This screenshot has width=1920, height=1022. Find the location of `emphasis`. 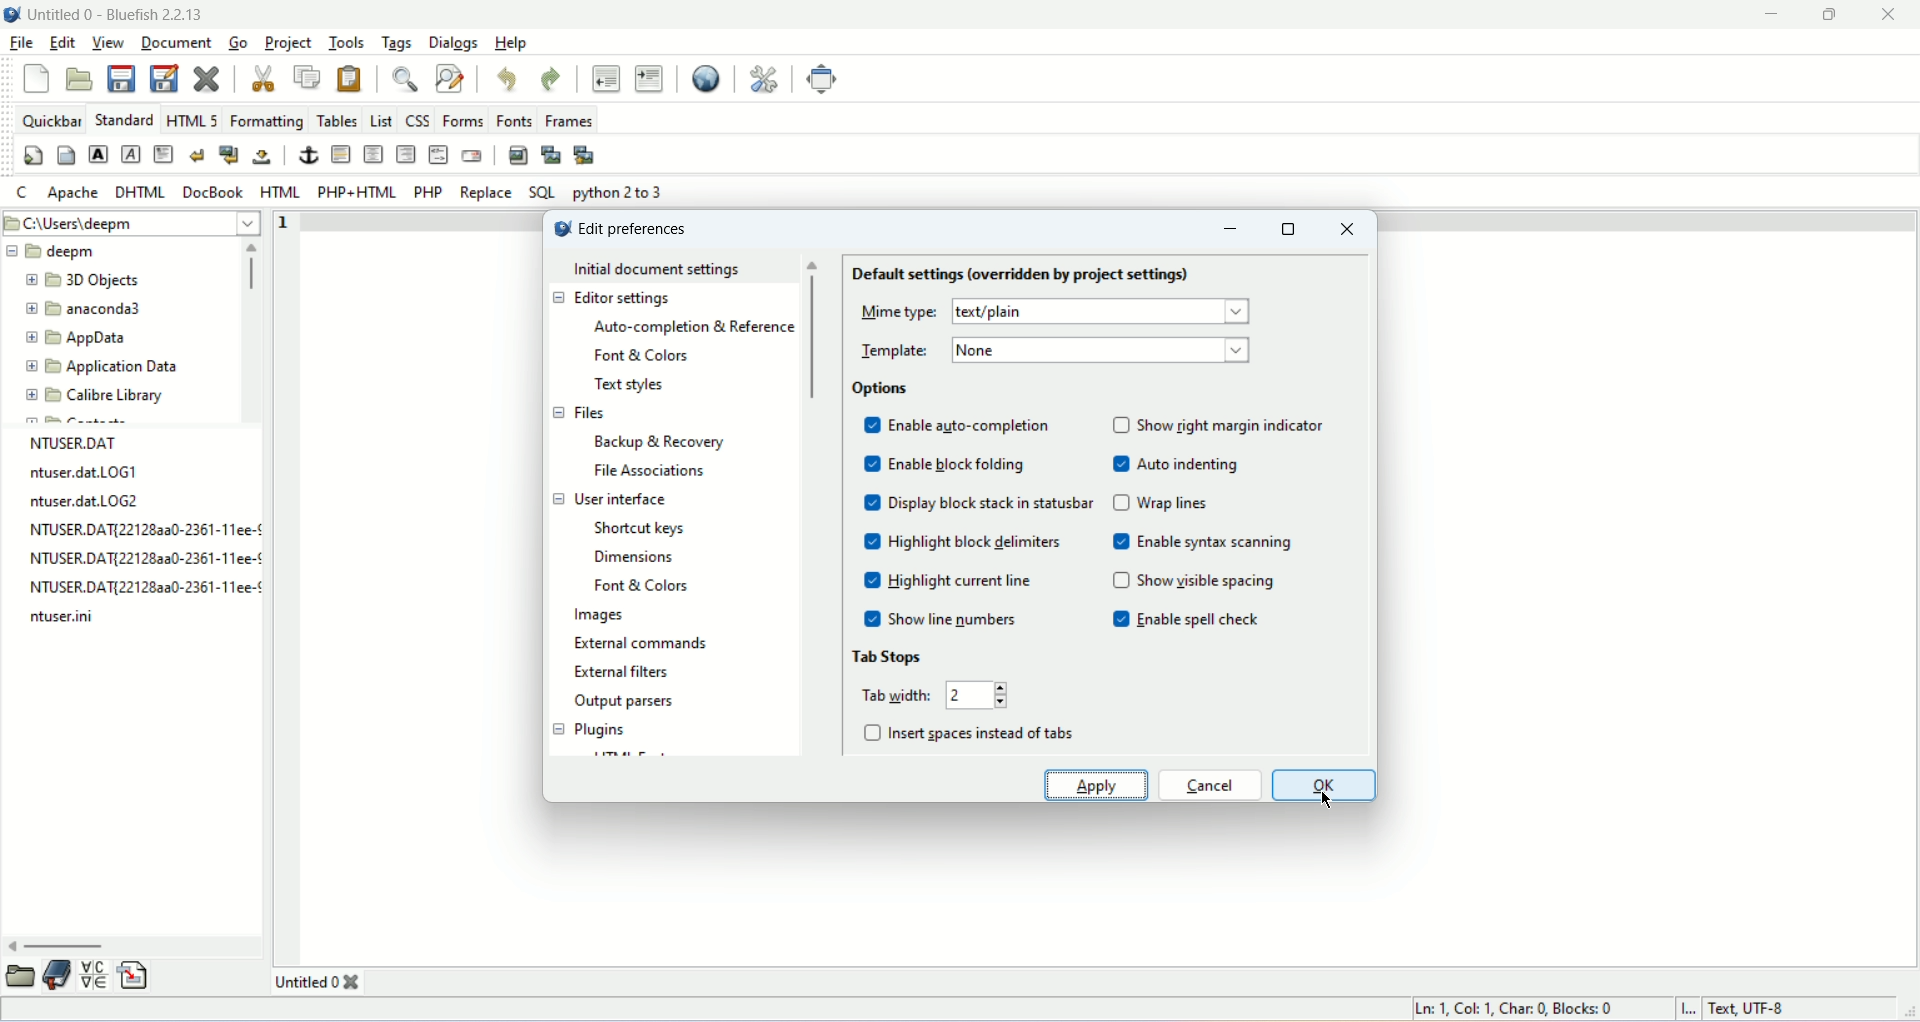

emphasis is located at coordinates (128, 155).